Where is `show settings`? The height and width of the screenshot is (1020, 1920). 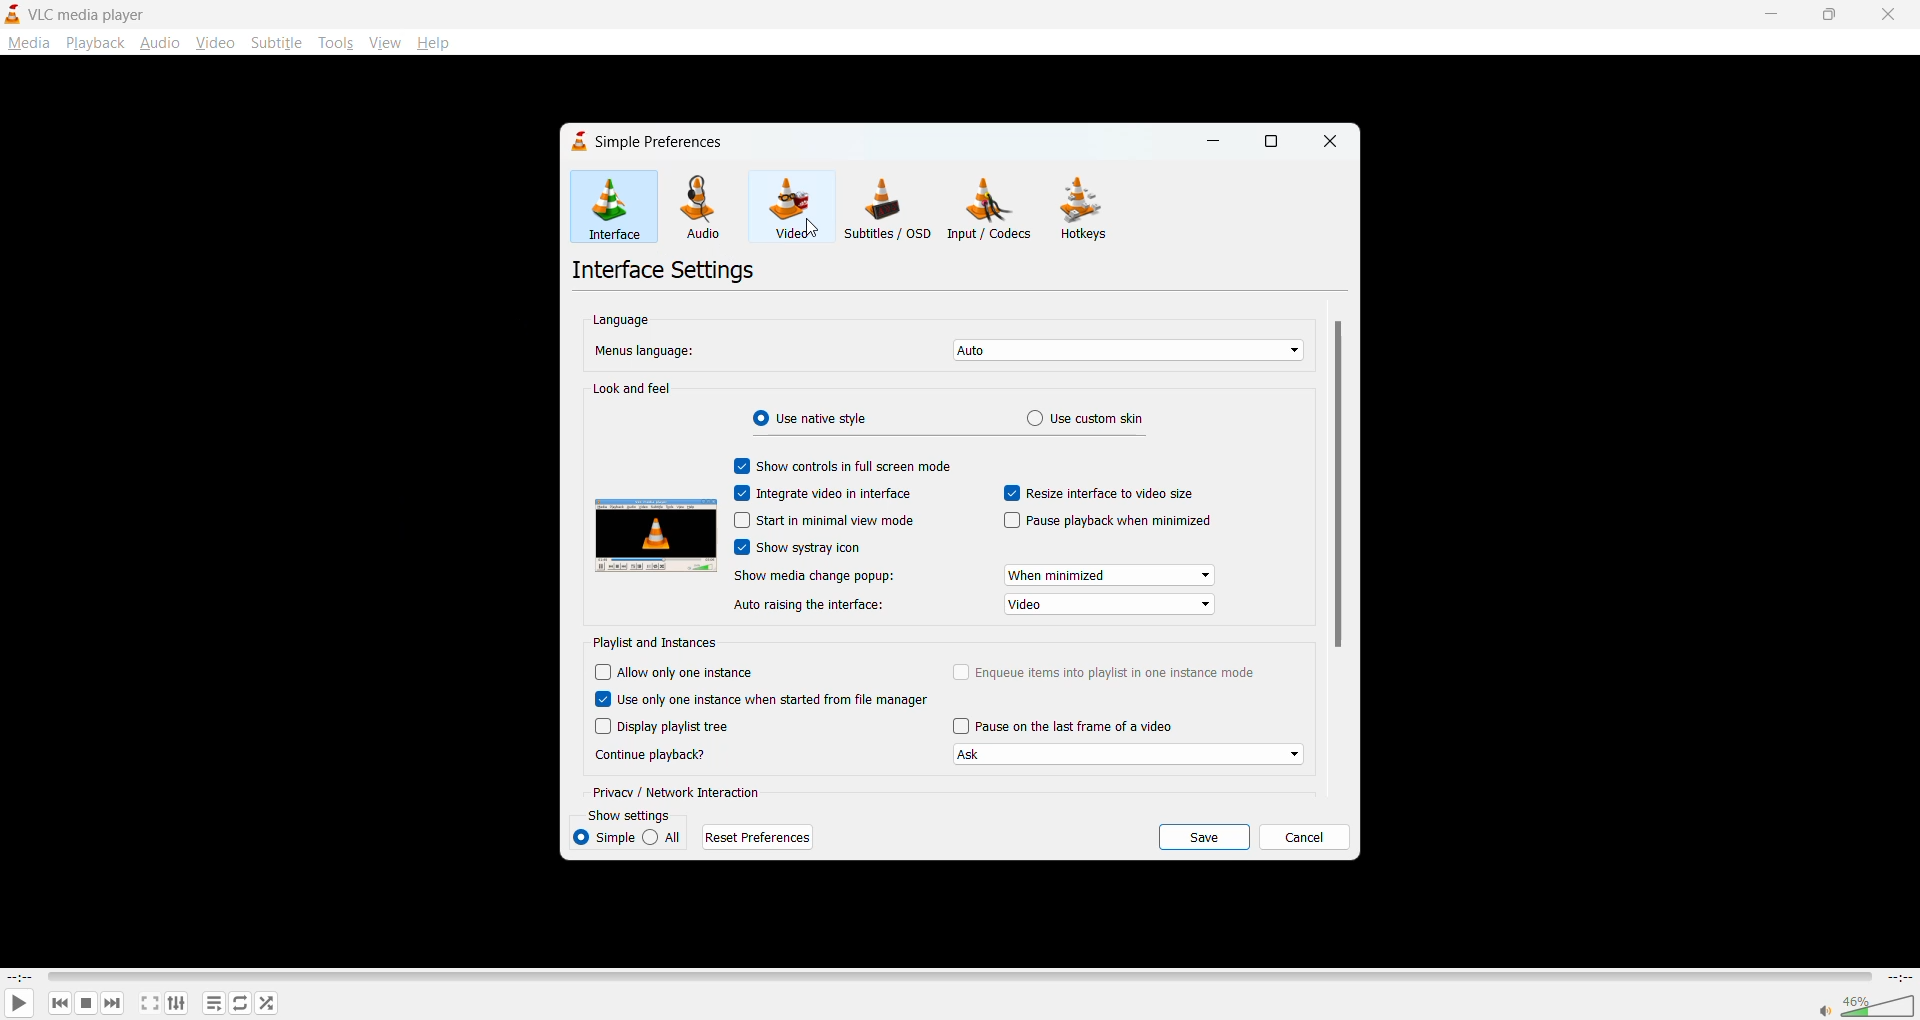
show settings is located at coordinates (637, 816).